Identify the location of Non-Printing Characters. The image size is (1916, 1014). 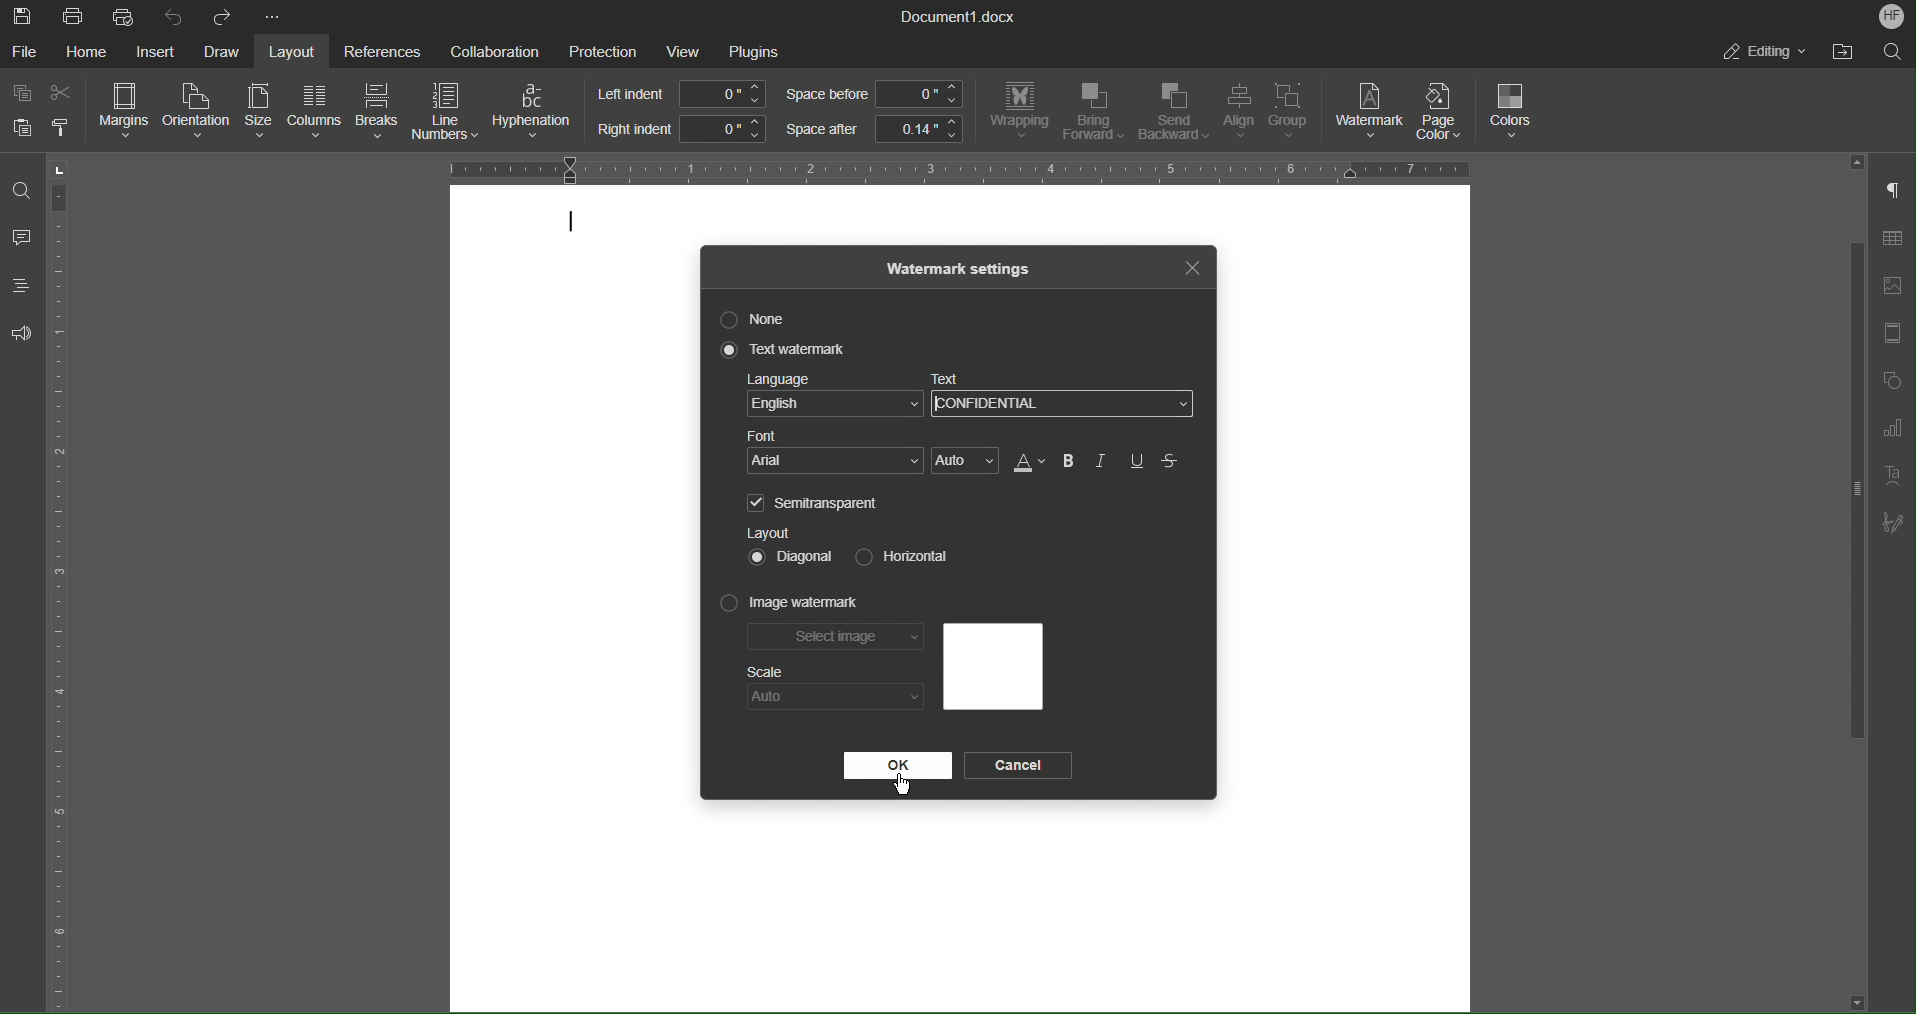
(1894, 192).